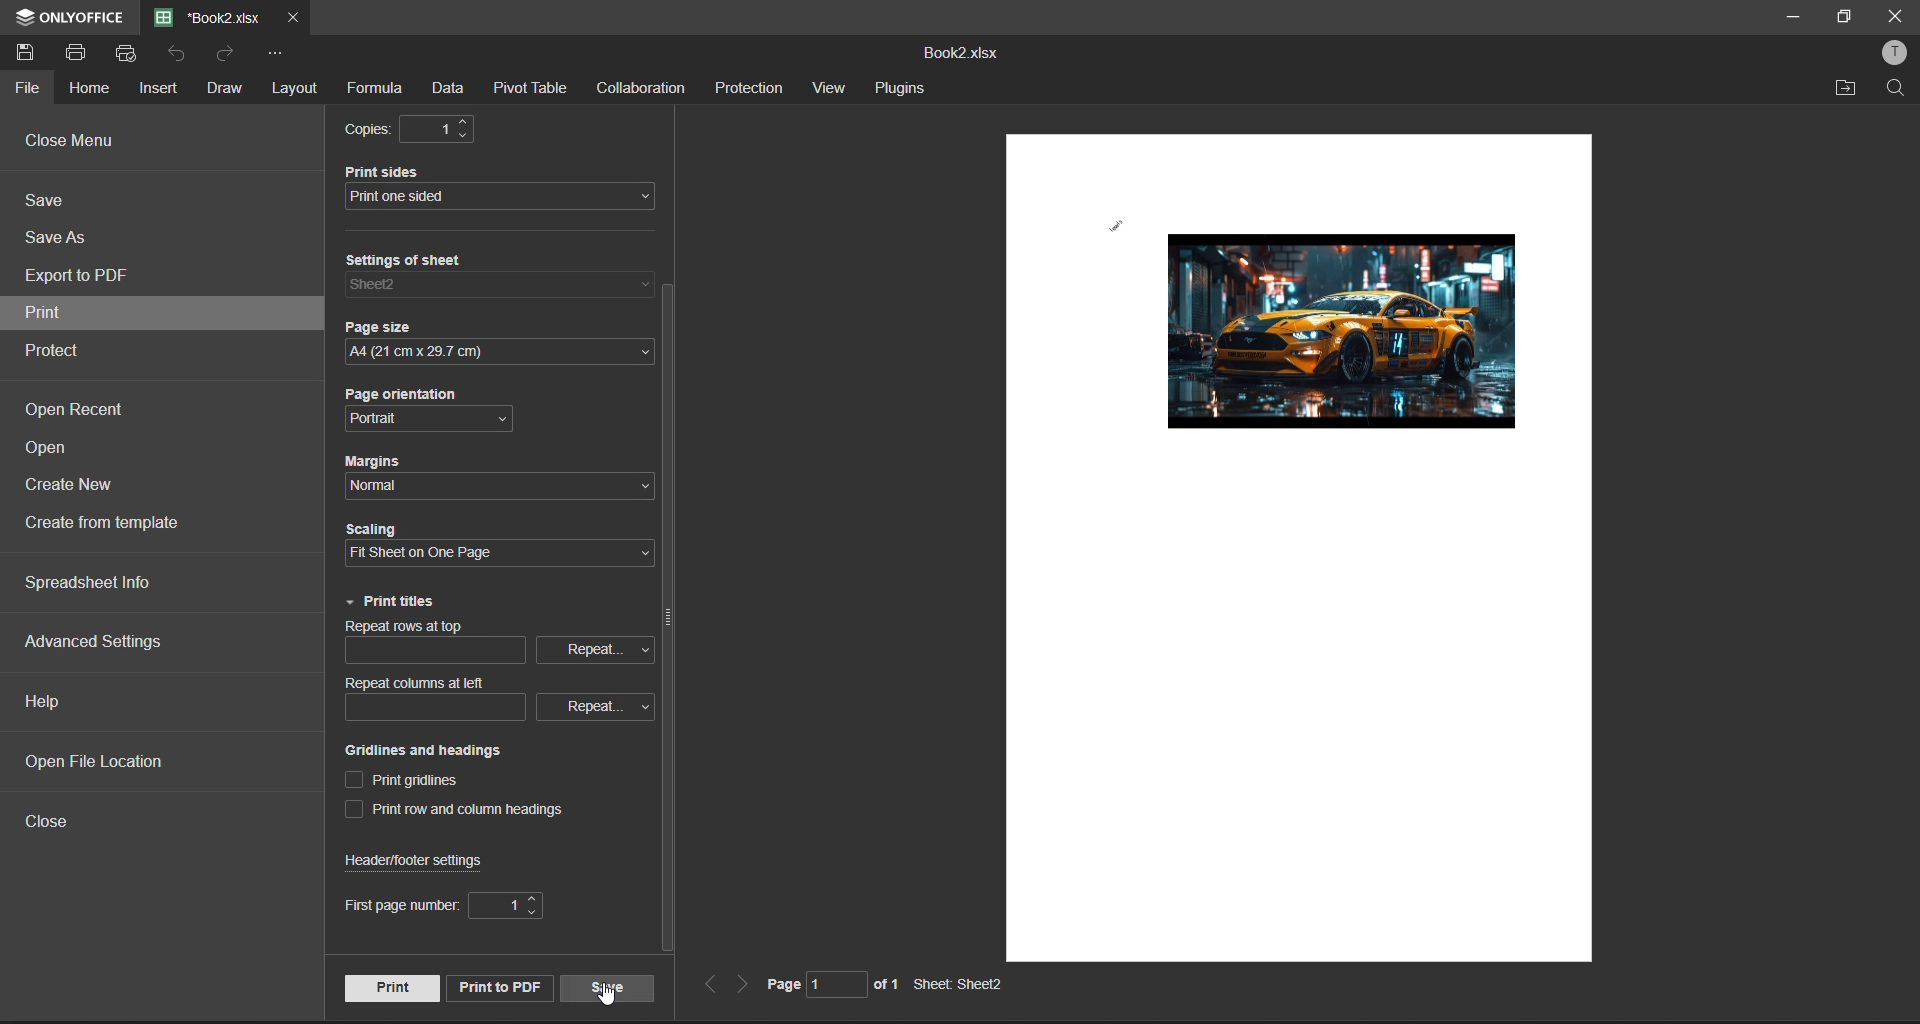 Image resolution: width=1920 pixels, height=1024 pixels. I want to click on spreadsheet info, so click(109, 583).